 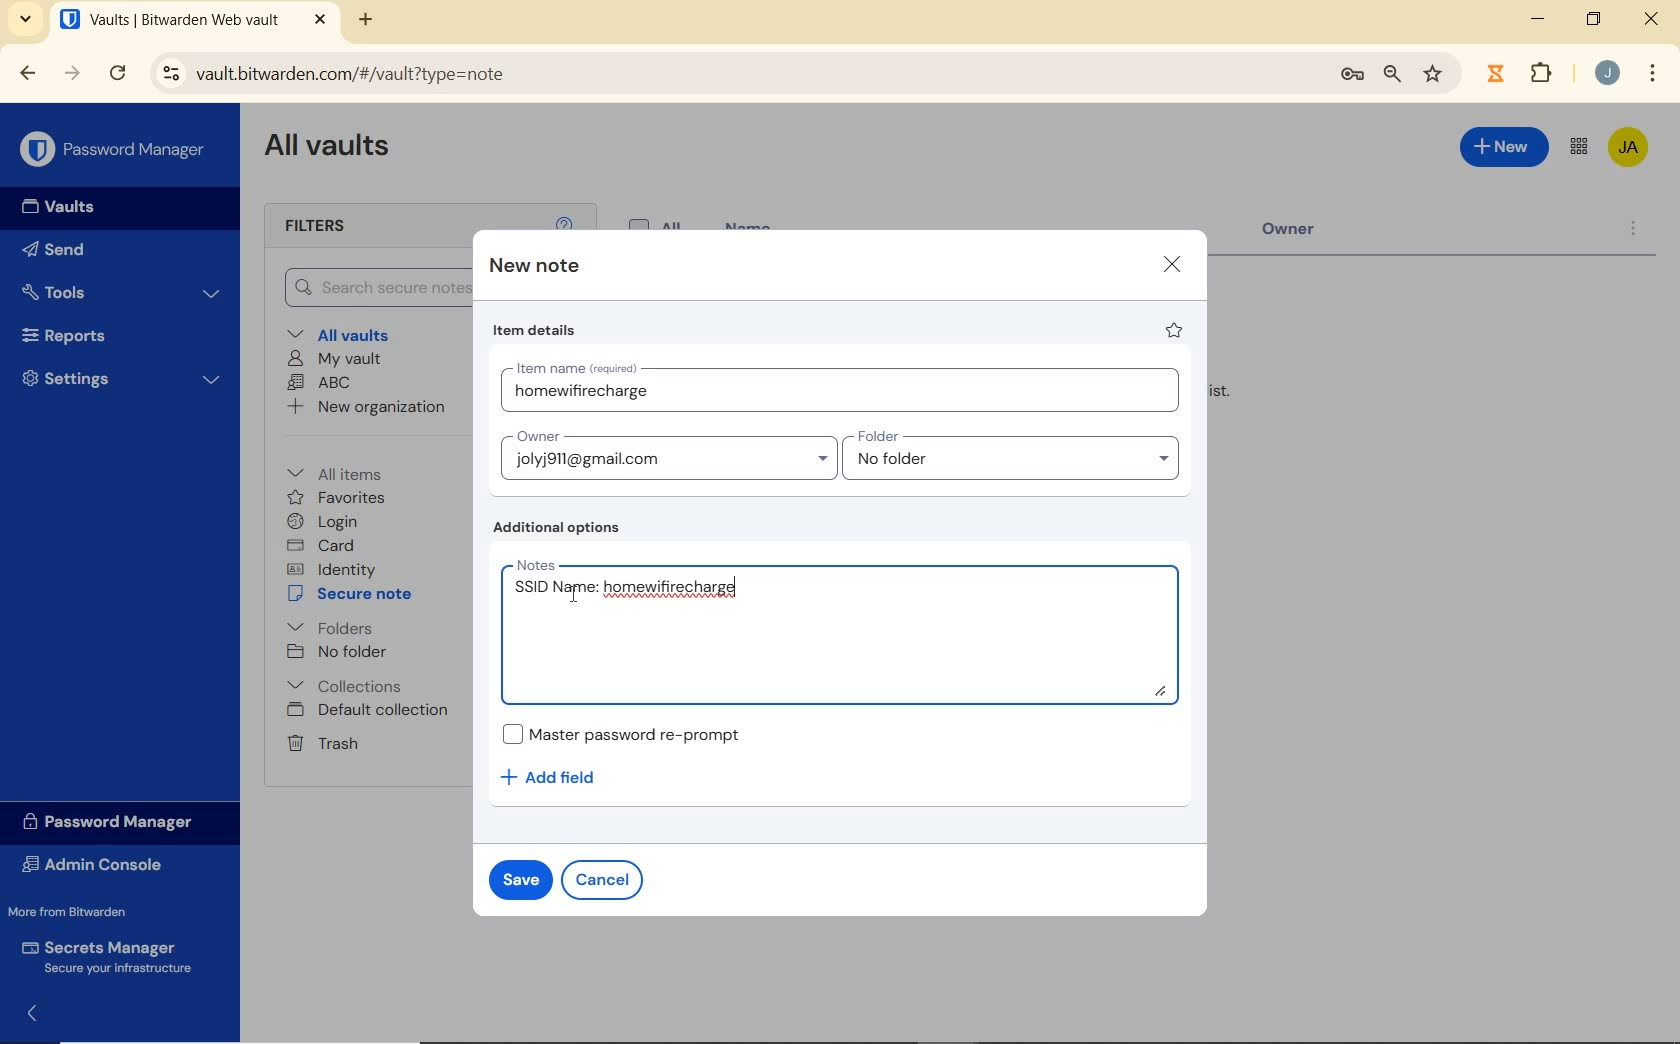 What do you see at coordinates (334, 360) in the screenshot?
I see `My Vault` at bounding box center [334, 360].